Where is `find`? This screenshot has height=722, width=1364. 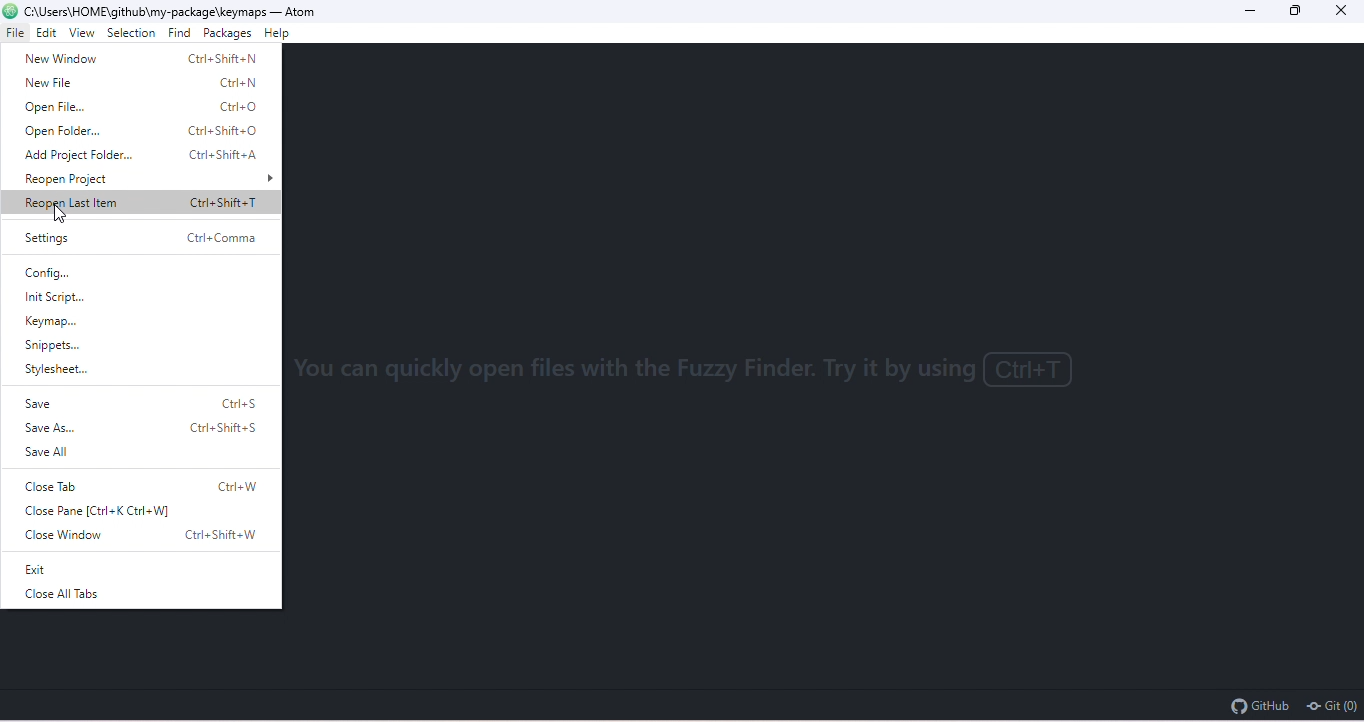 find is located at coordinates (180, 32).